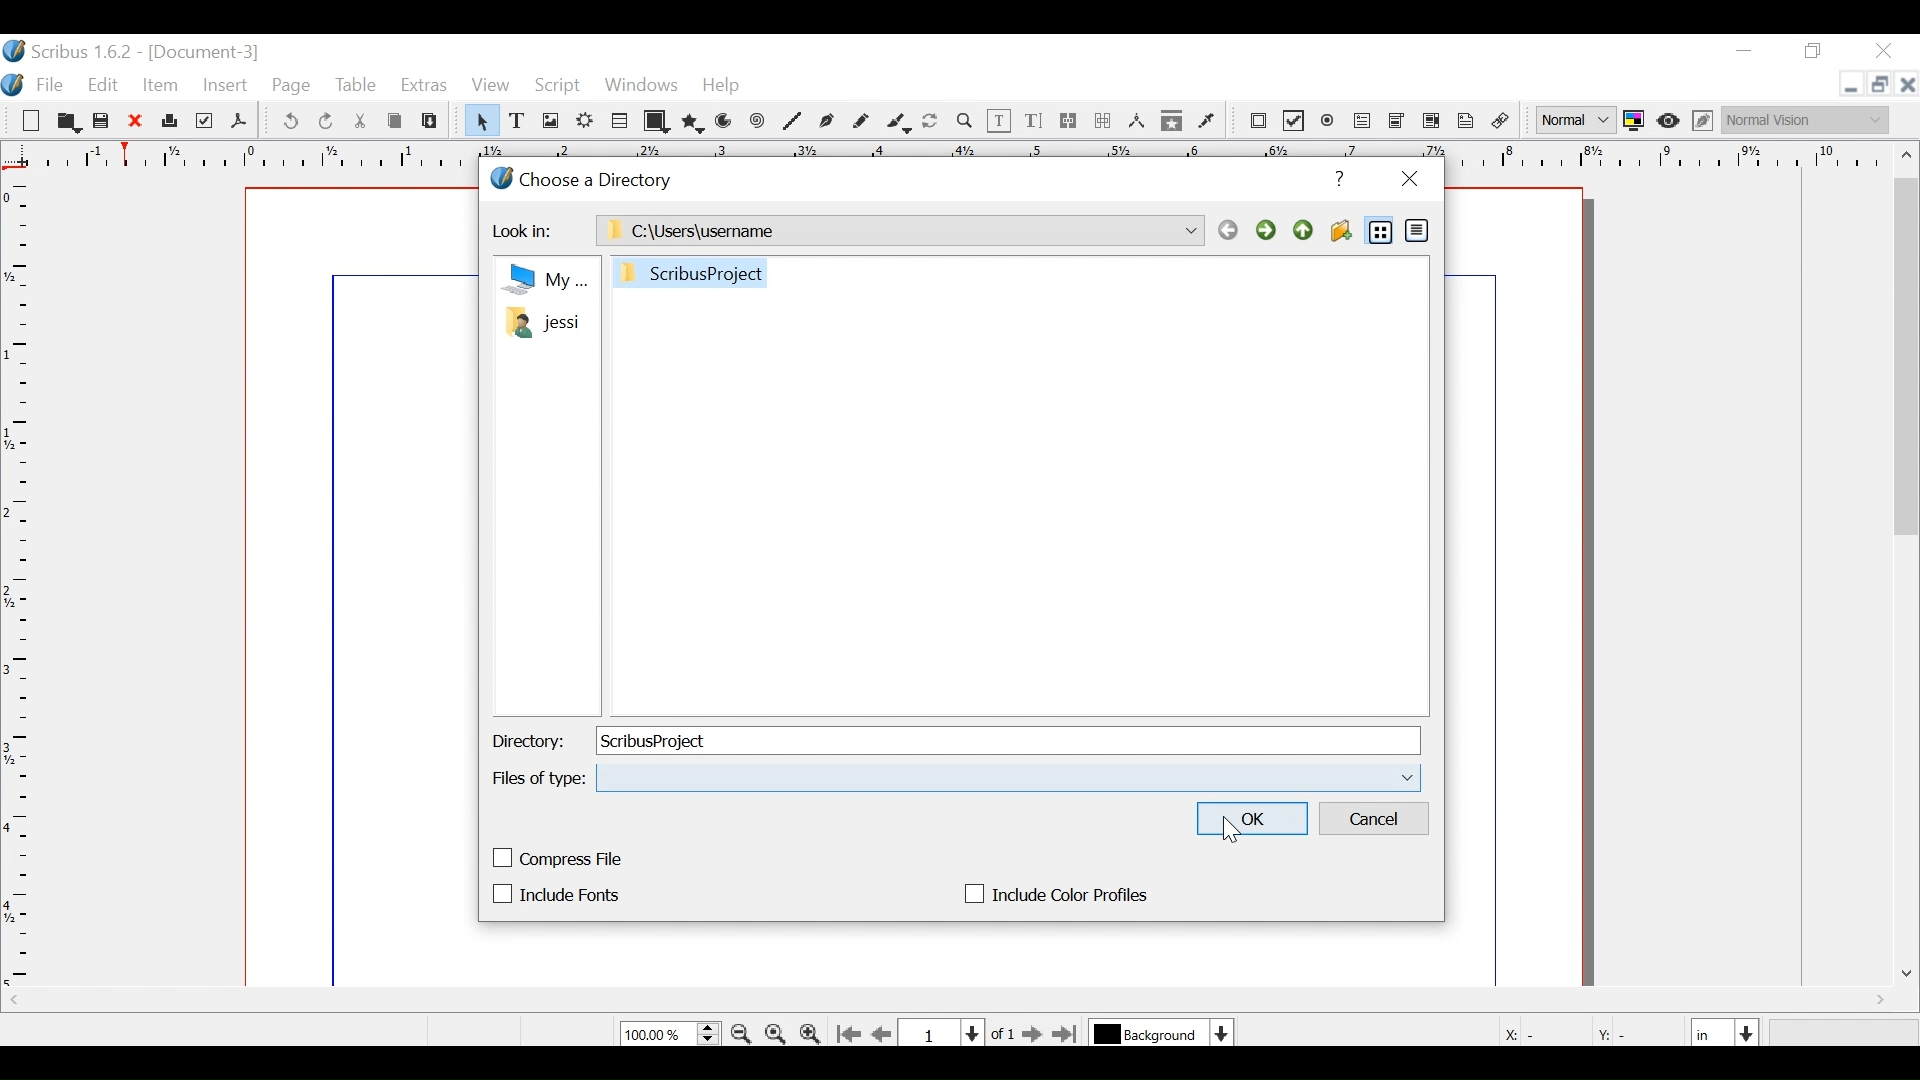  I want to click on Help, so click(722, 88).